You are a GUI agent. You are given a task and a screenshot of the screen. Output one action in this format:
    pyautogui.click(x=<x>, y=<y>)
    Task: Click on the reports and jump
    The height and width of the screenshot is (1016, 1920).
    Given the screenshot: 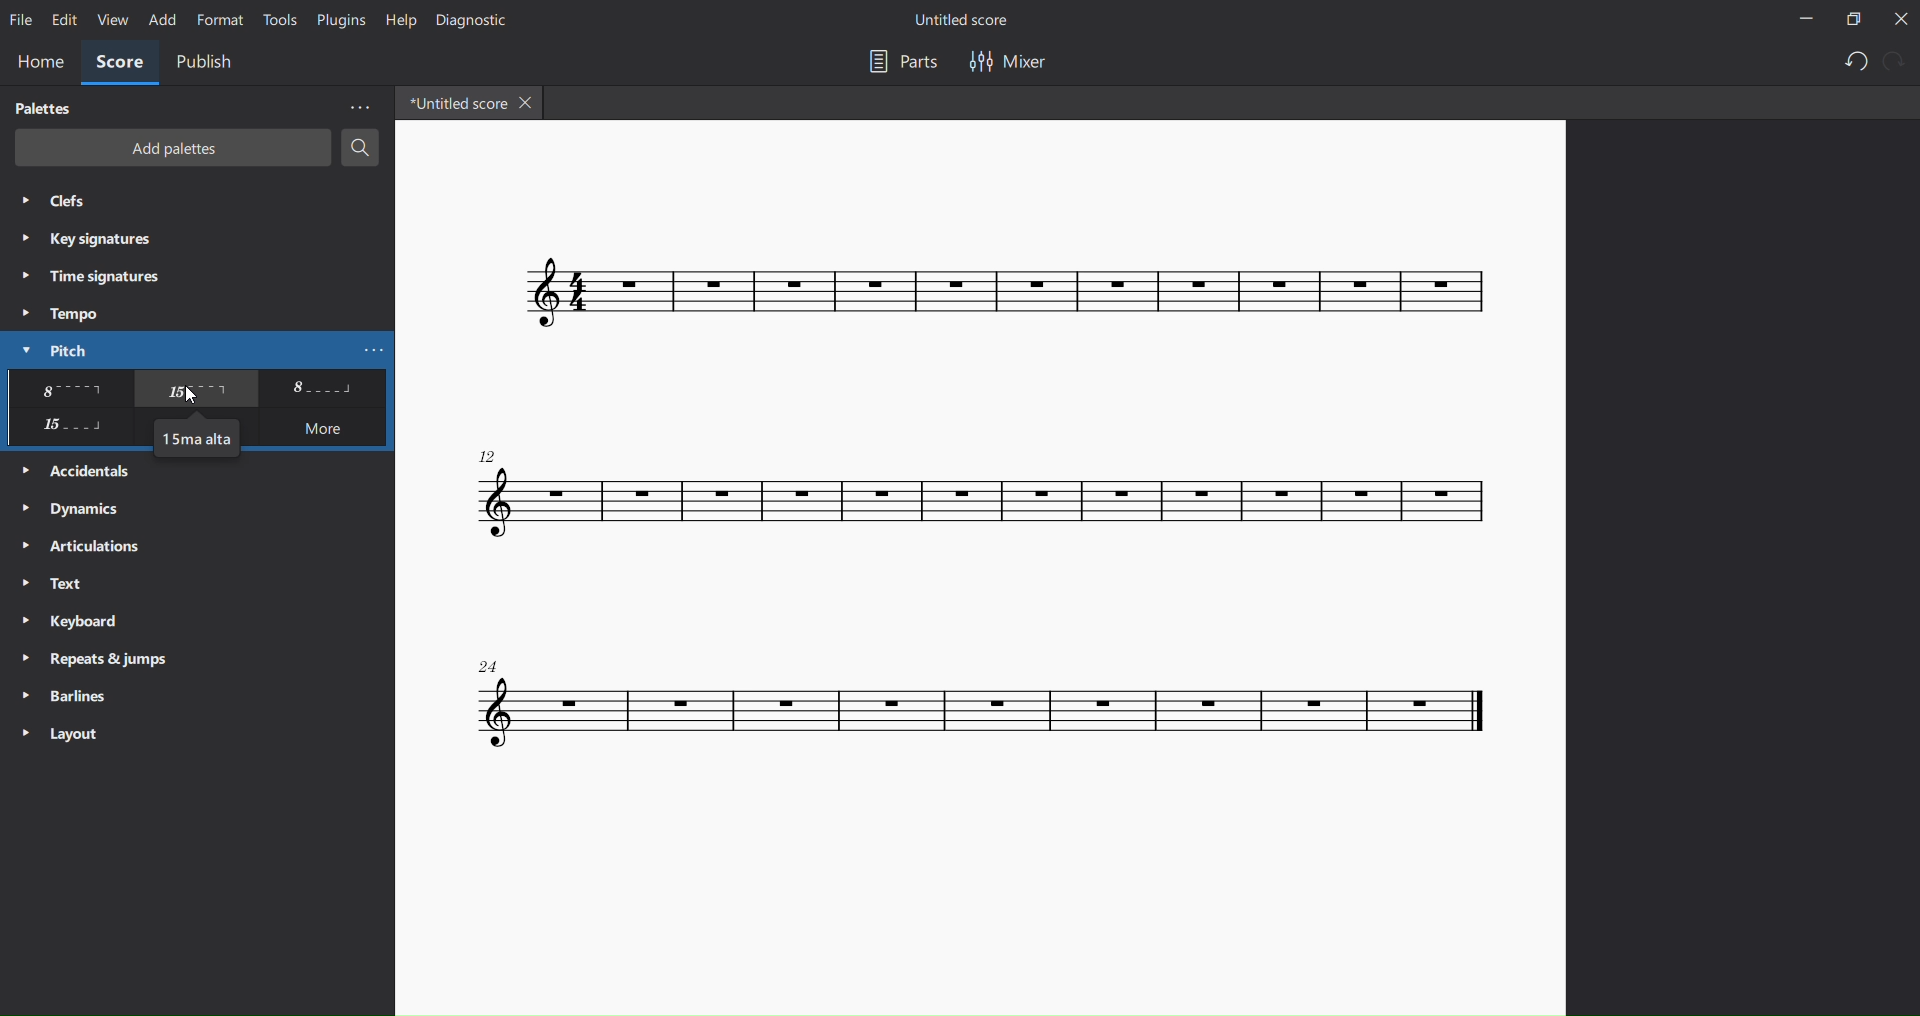 What is the action you would take?
    pyautogui.click(x=100, y=657)
    